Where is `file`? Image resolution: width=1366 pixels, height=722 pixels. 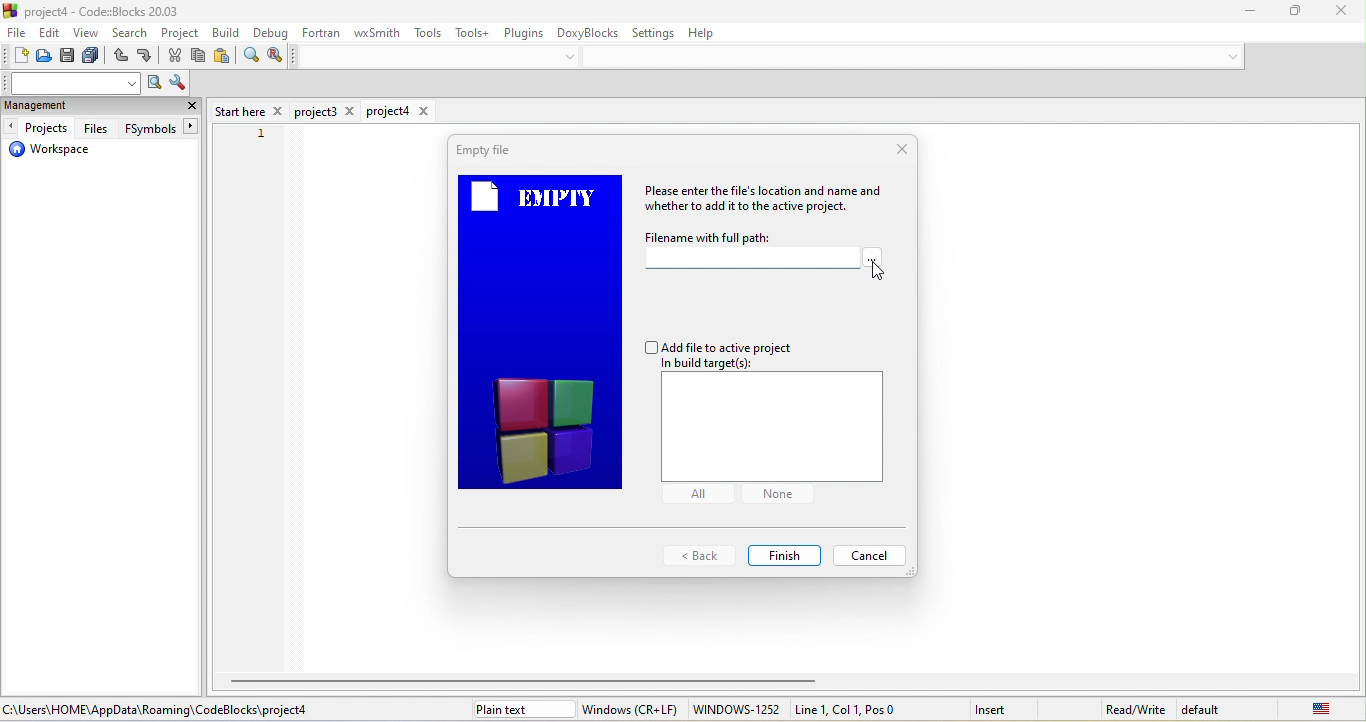 file is located at coordinates (16, 35).